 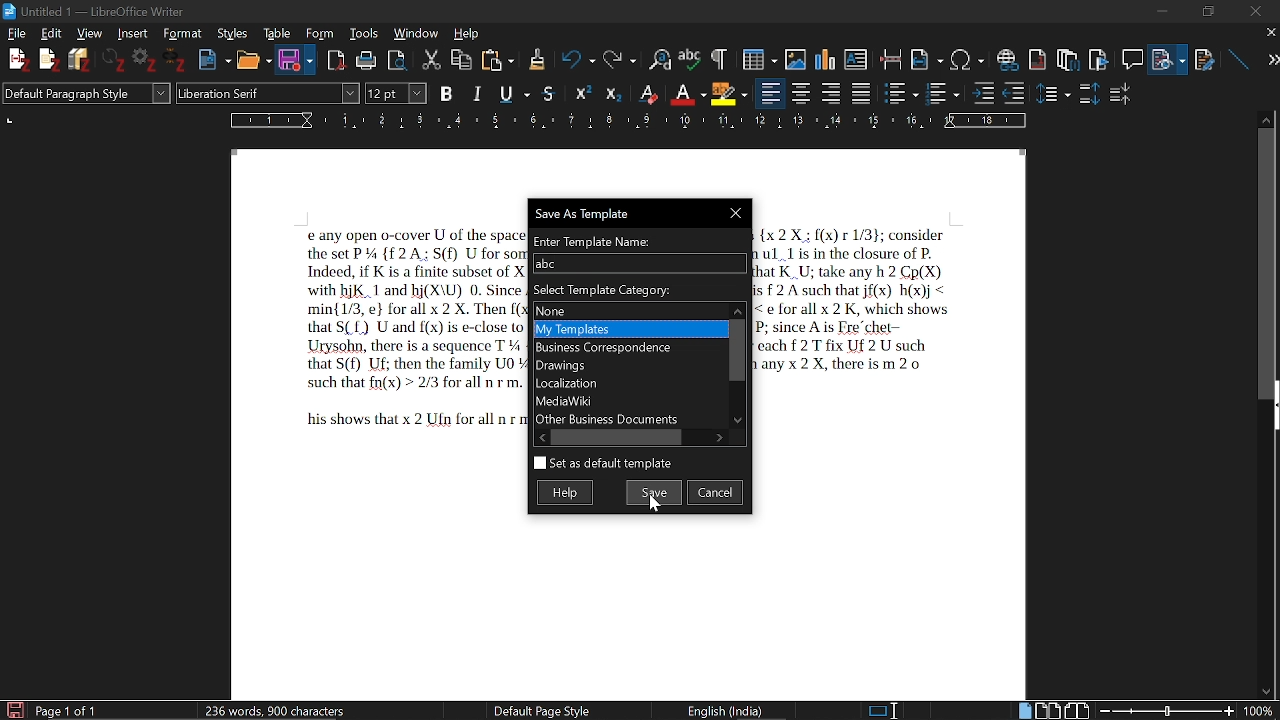 What do you see at coordinates (632, 120) in the screenshot?
I see `Ruler` at bounding box center [632, 120].